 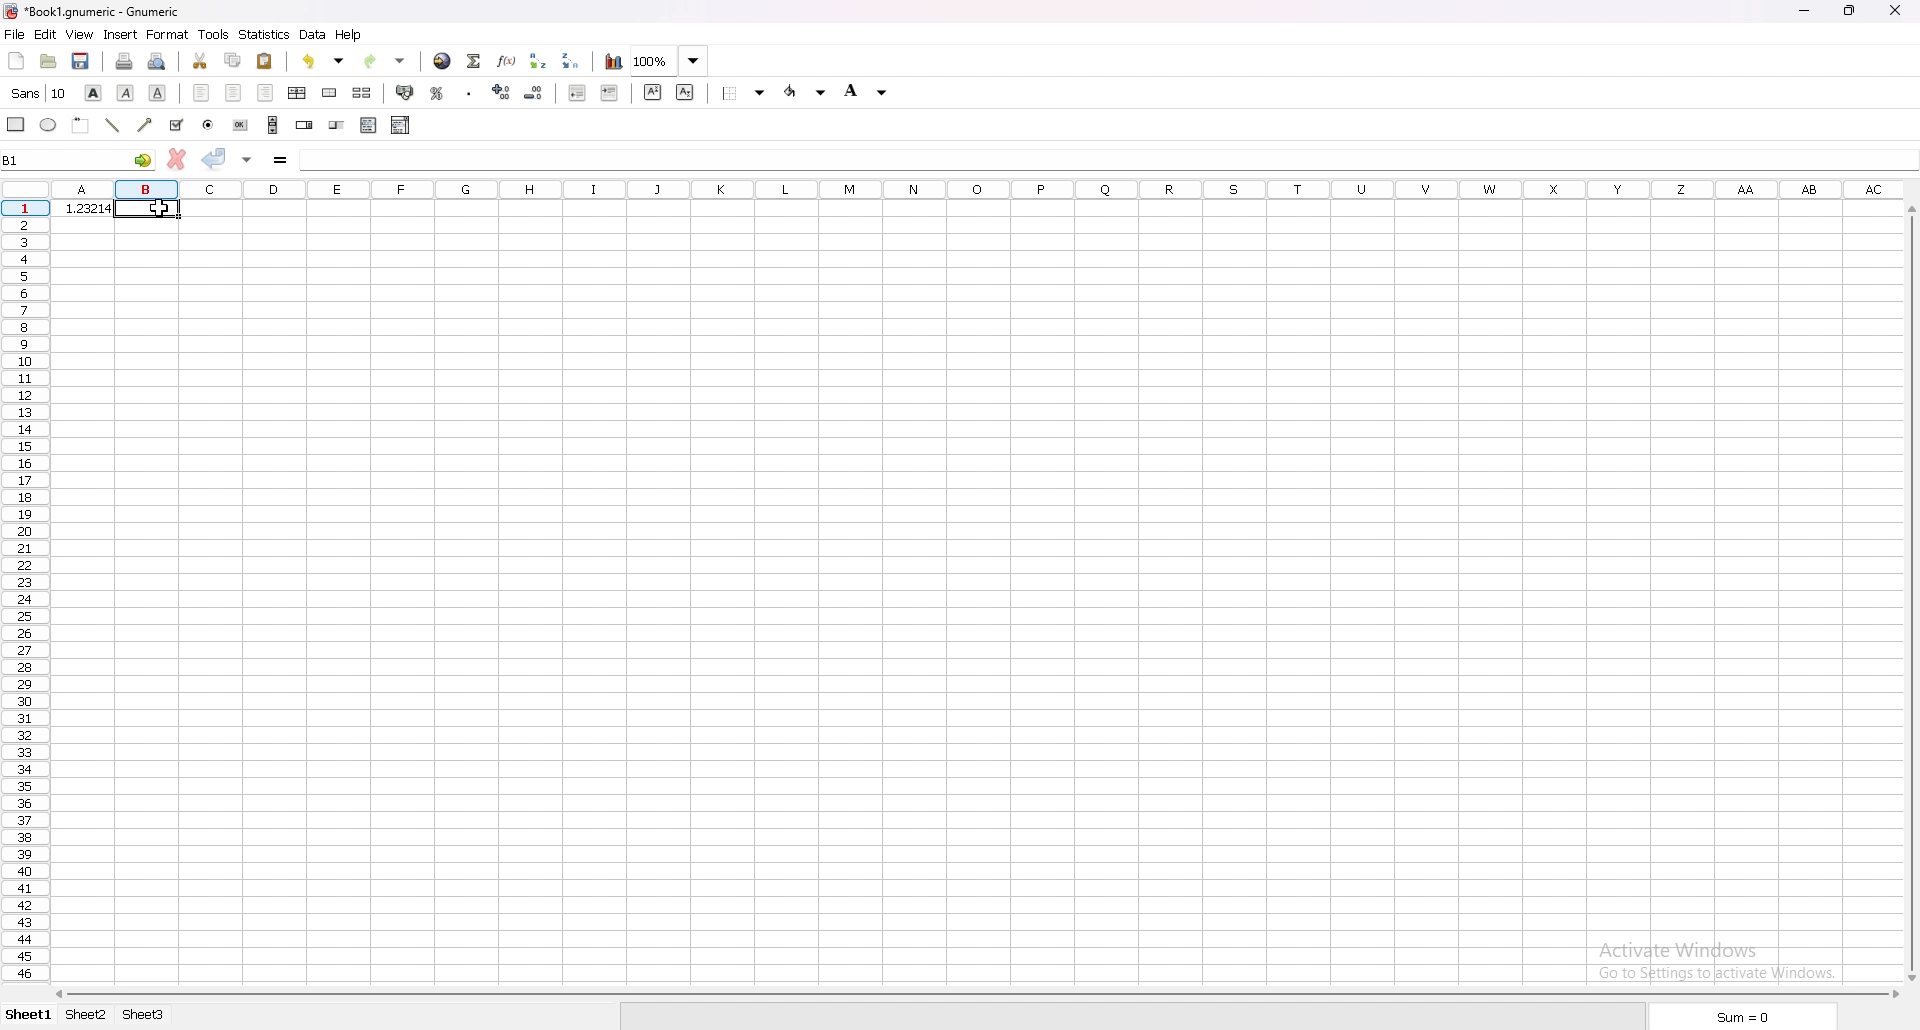 What do you see at coordinates (214, 34) in the screenshot?
I see `tools` at bounding box center [214, 34].